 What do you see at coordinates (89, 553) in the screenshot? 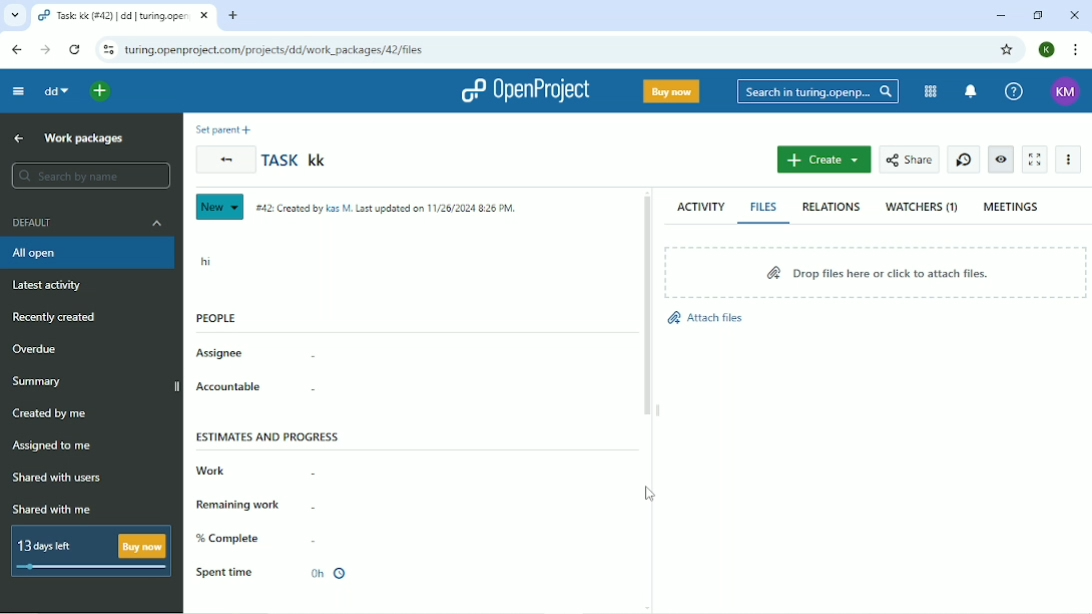
I see `13 days left Buy now` at bounding box center [89, 553].